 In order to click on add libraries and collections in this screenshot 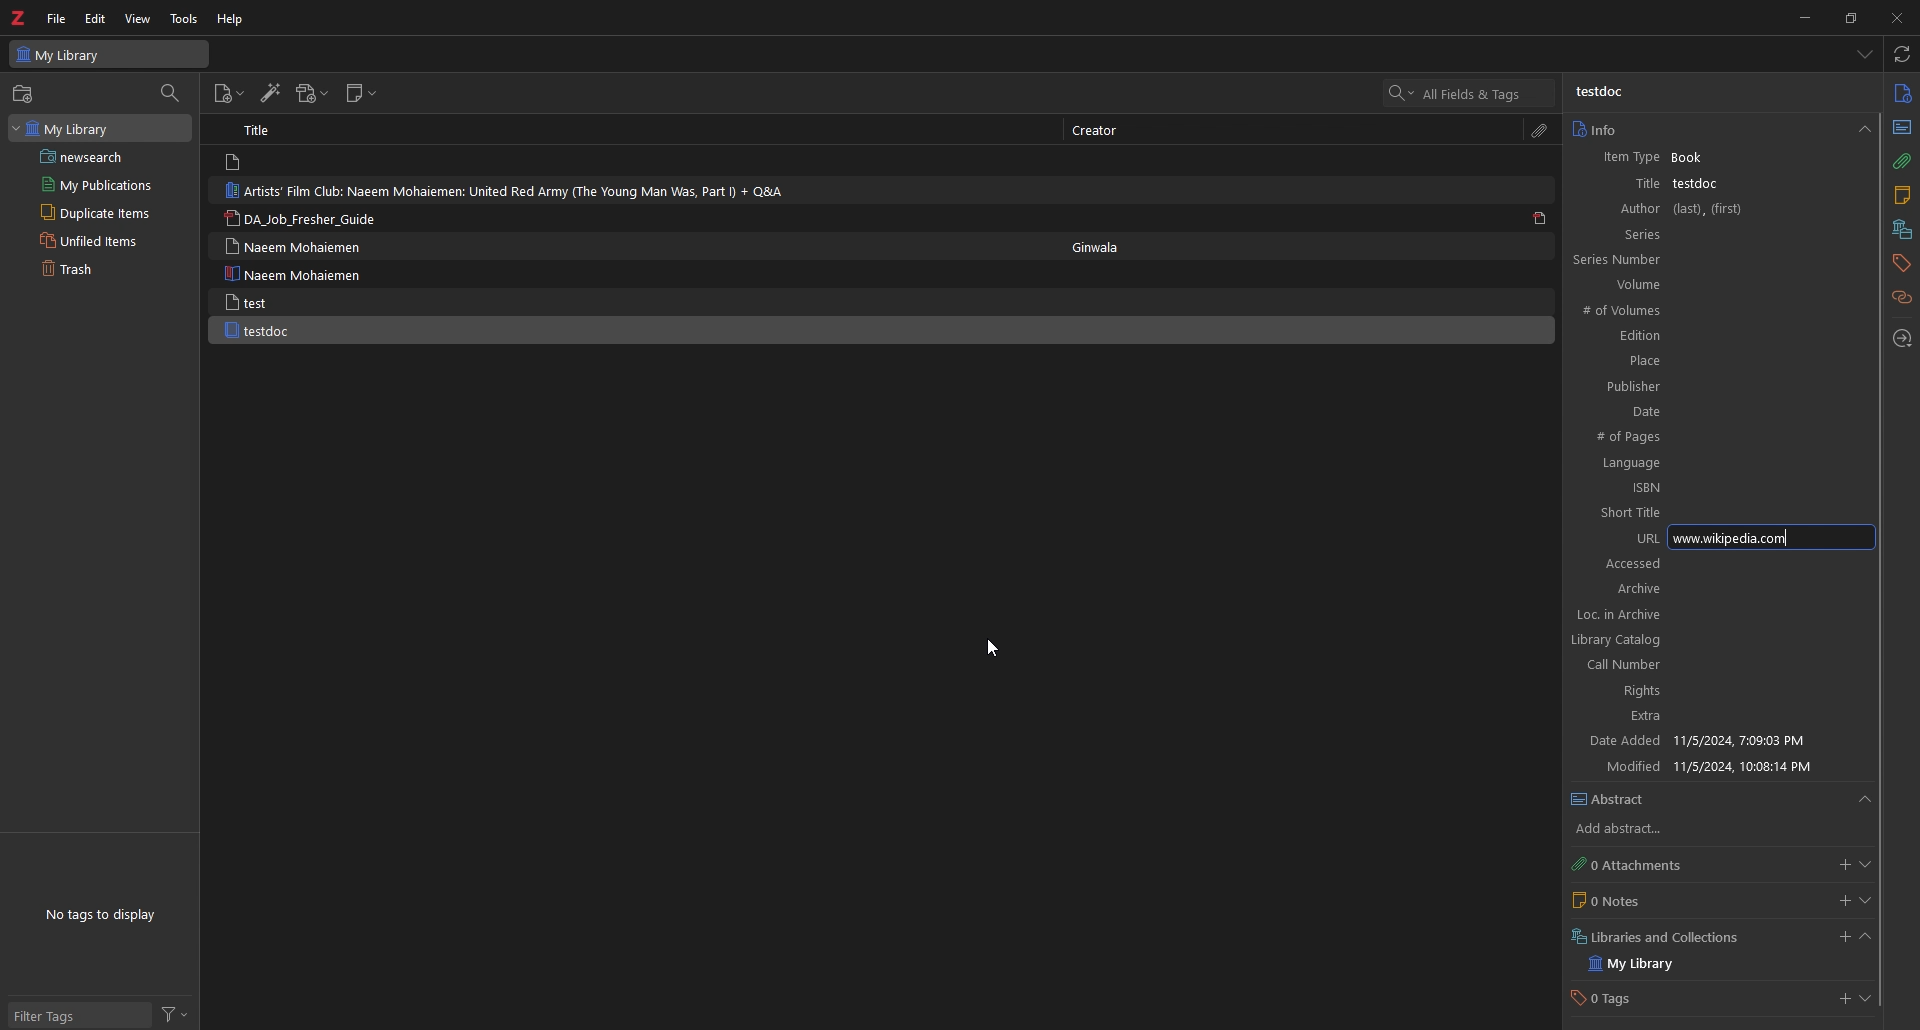, I will do `click(1841, 938)`.